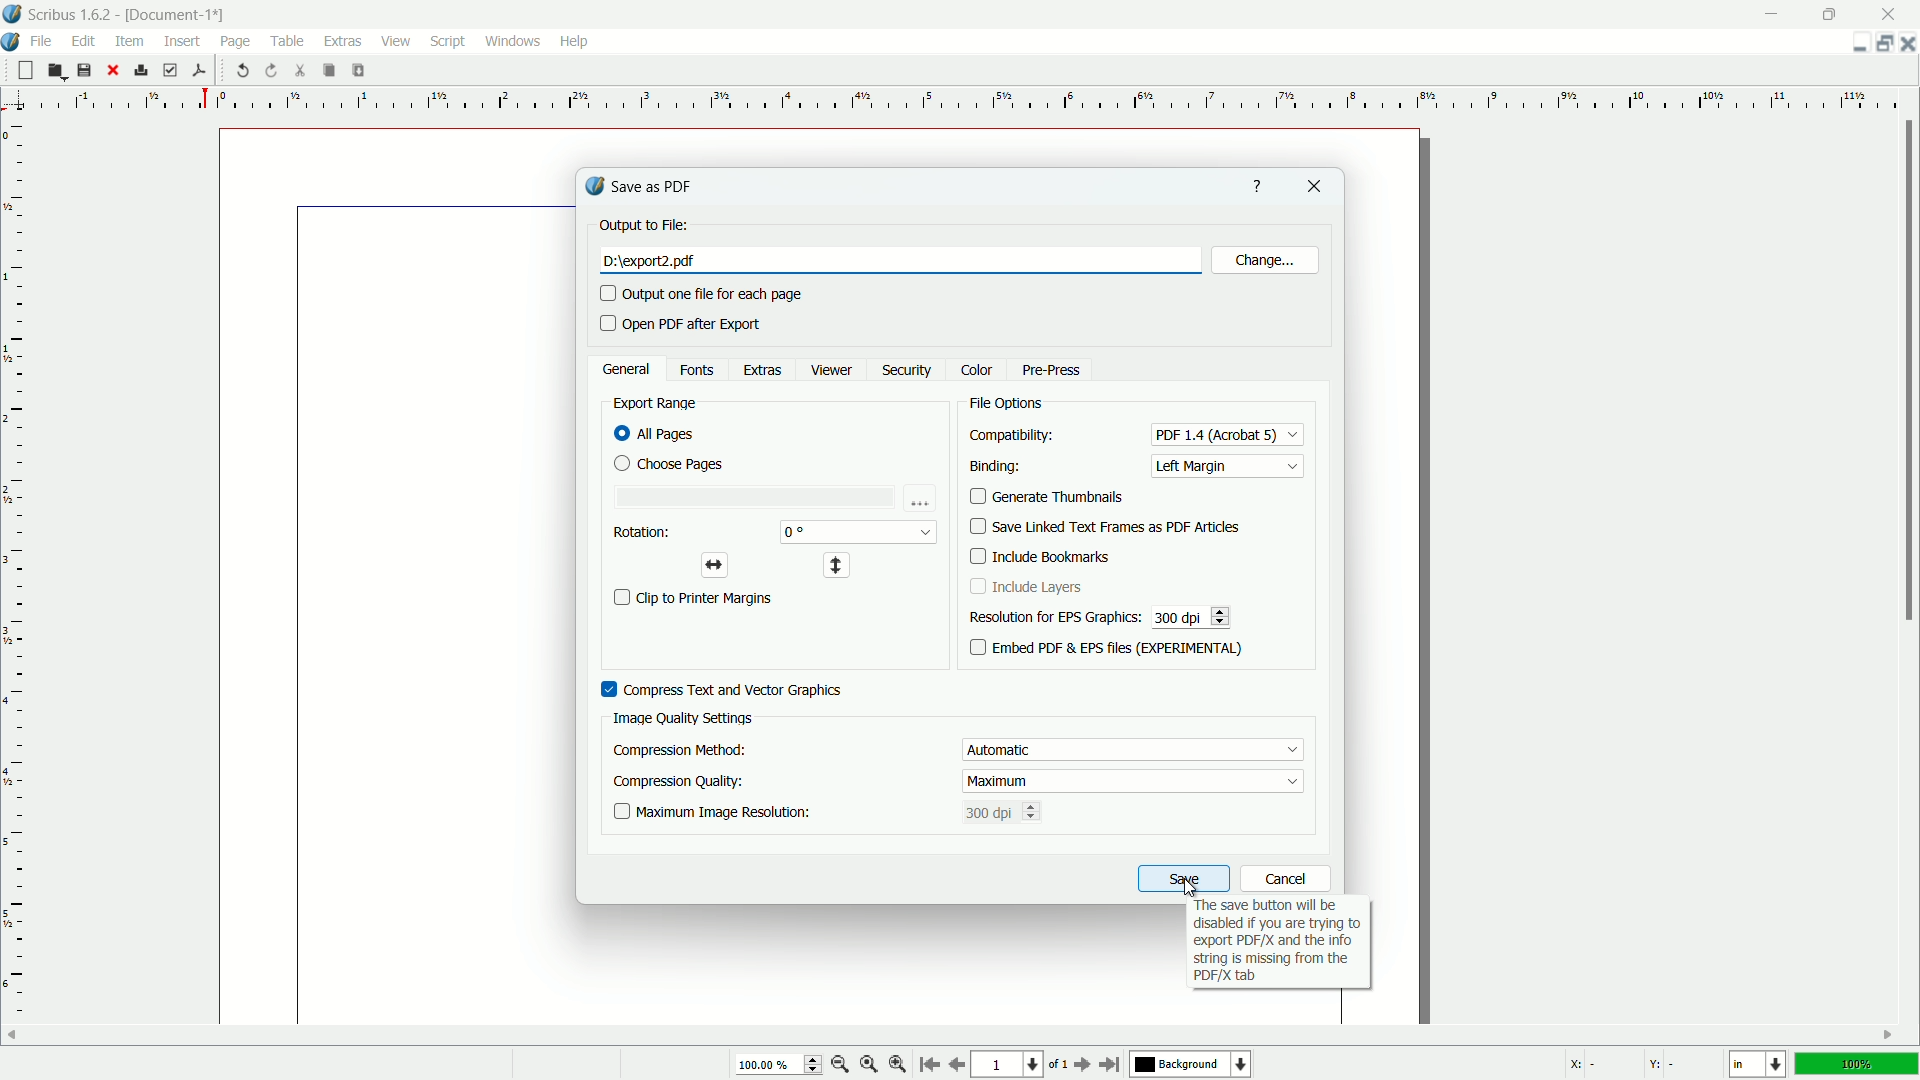 This screenshot has width=1920, height=1080. Describe the element at coordinates (1311, 187) in the screenshot. I see `close document` at that location.